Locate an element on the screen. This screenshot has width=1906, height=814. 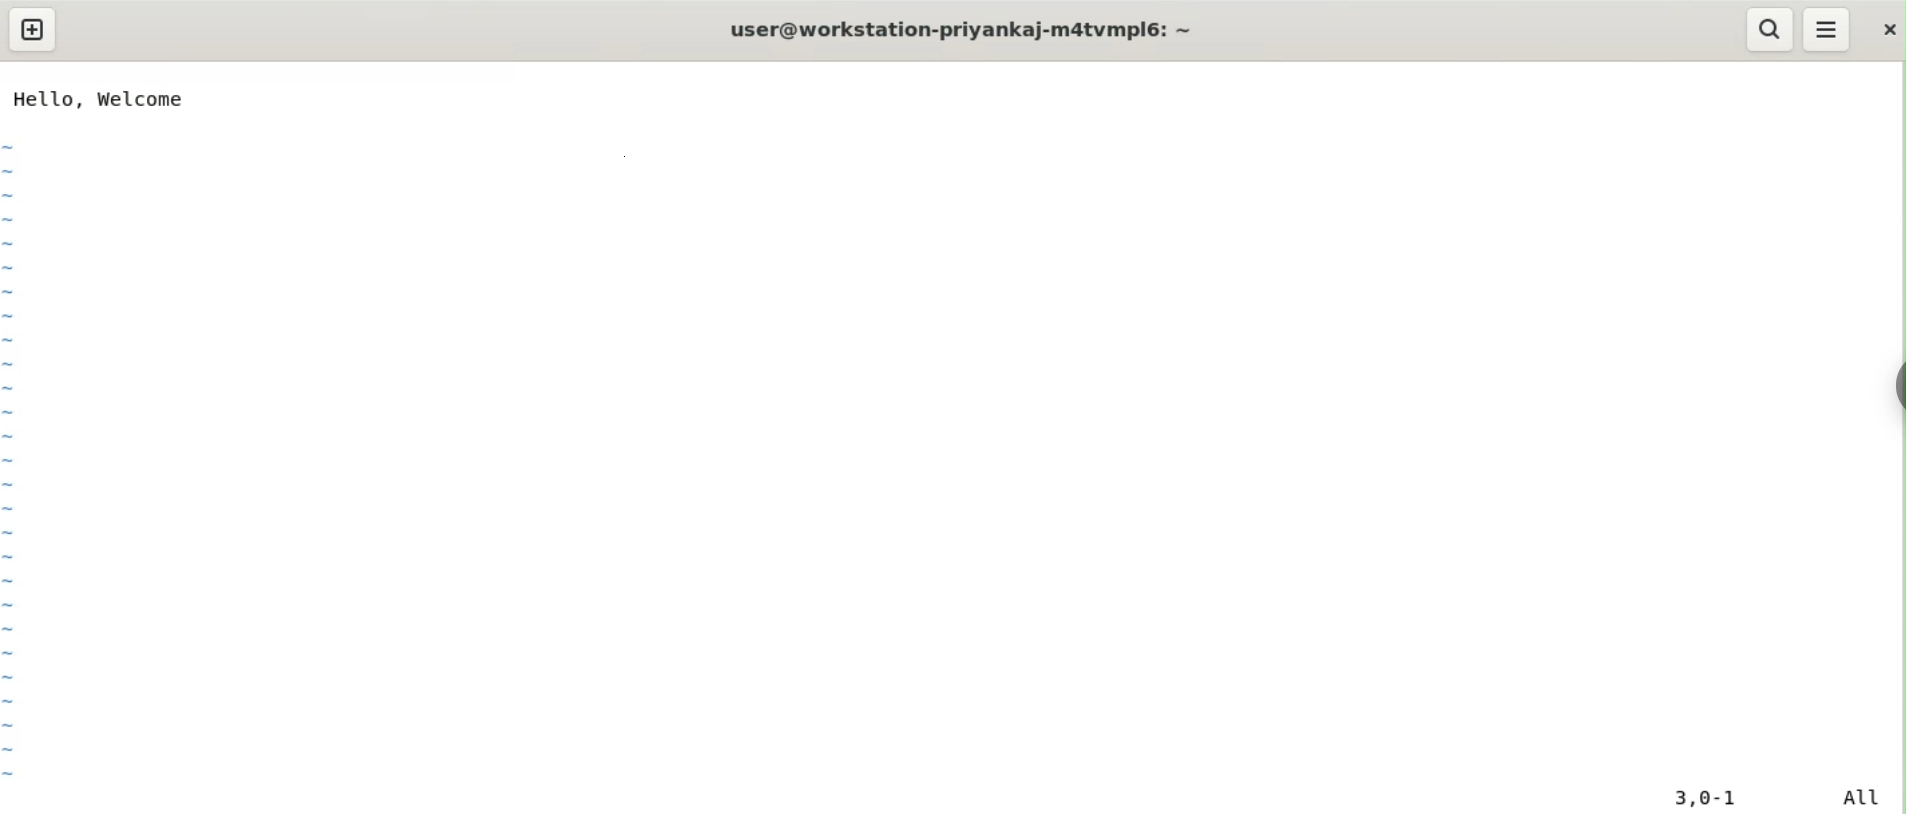
all is located at coordinates (1869, 797).